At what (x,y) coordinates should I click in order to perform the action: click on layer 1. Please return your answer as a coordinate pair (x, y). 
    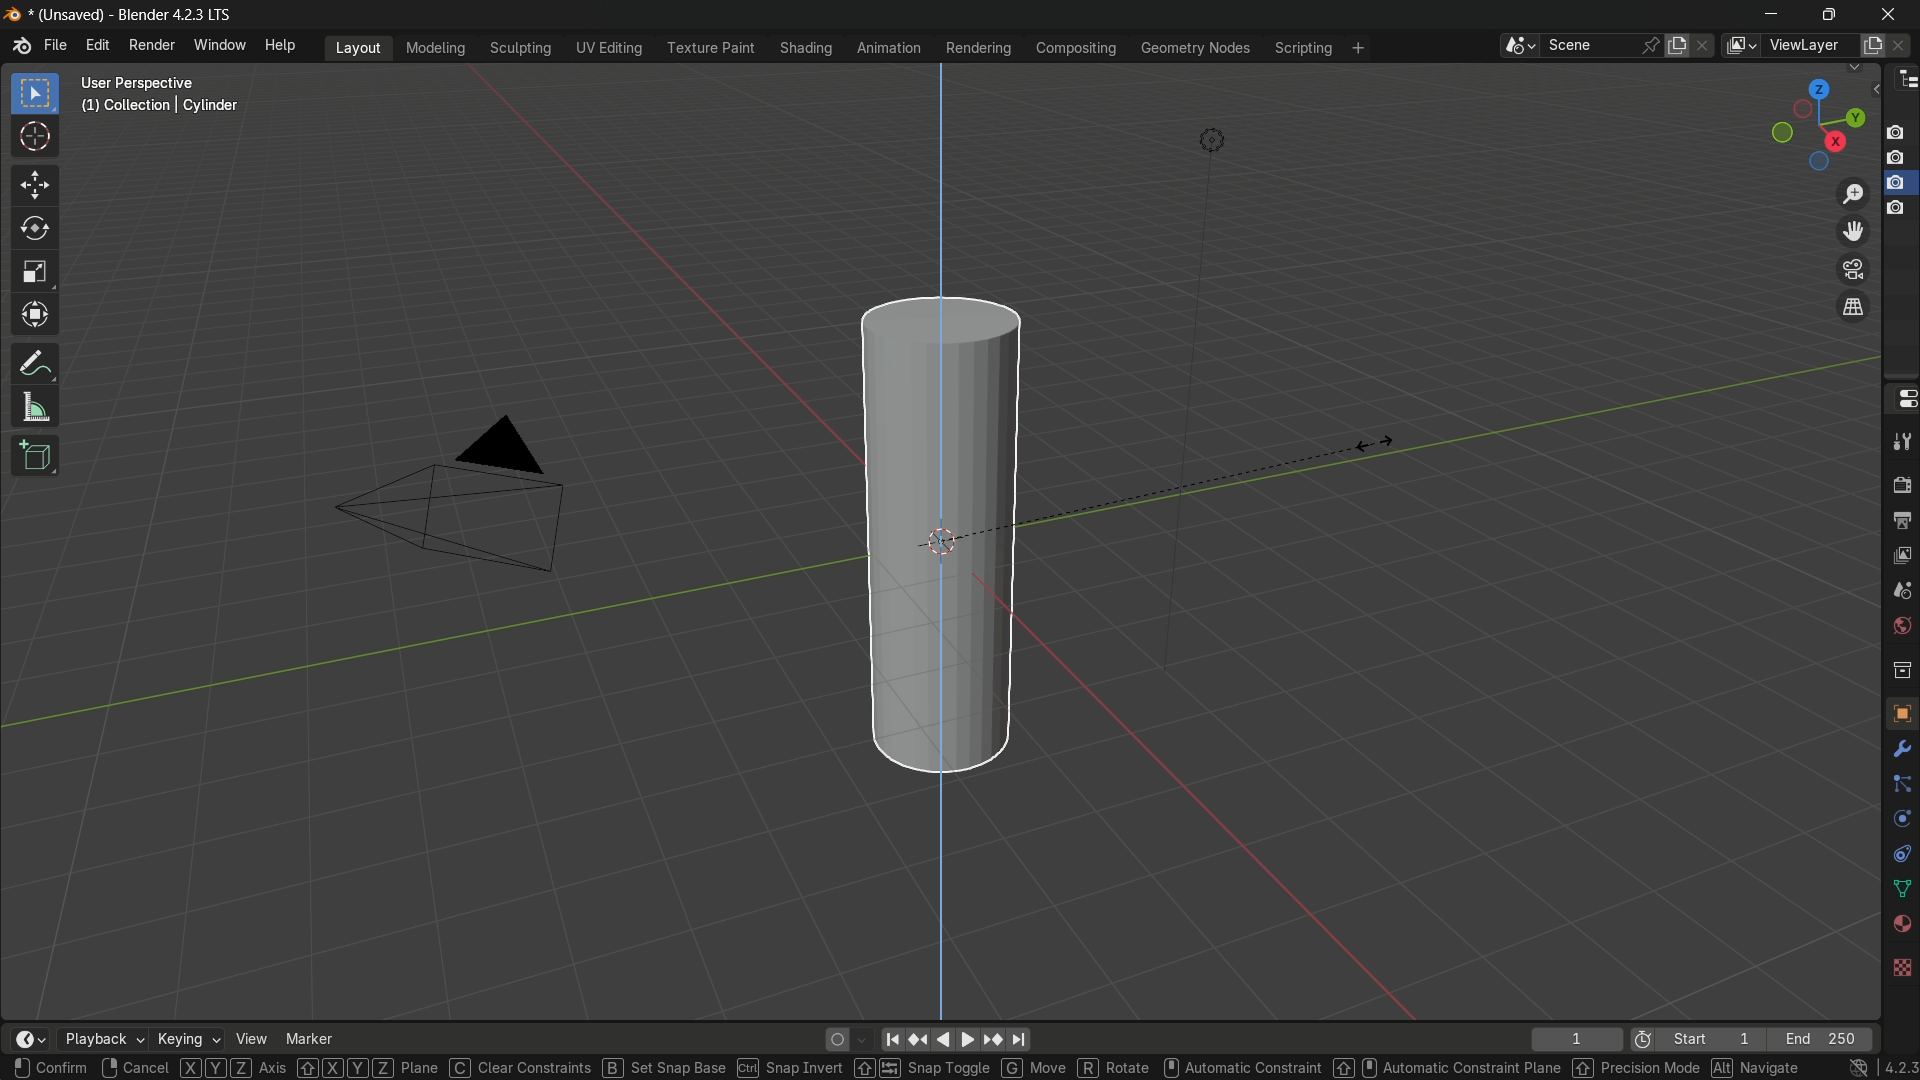
    Looking at the image, I should click on (1899, 132).